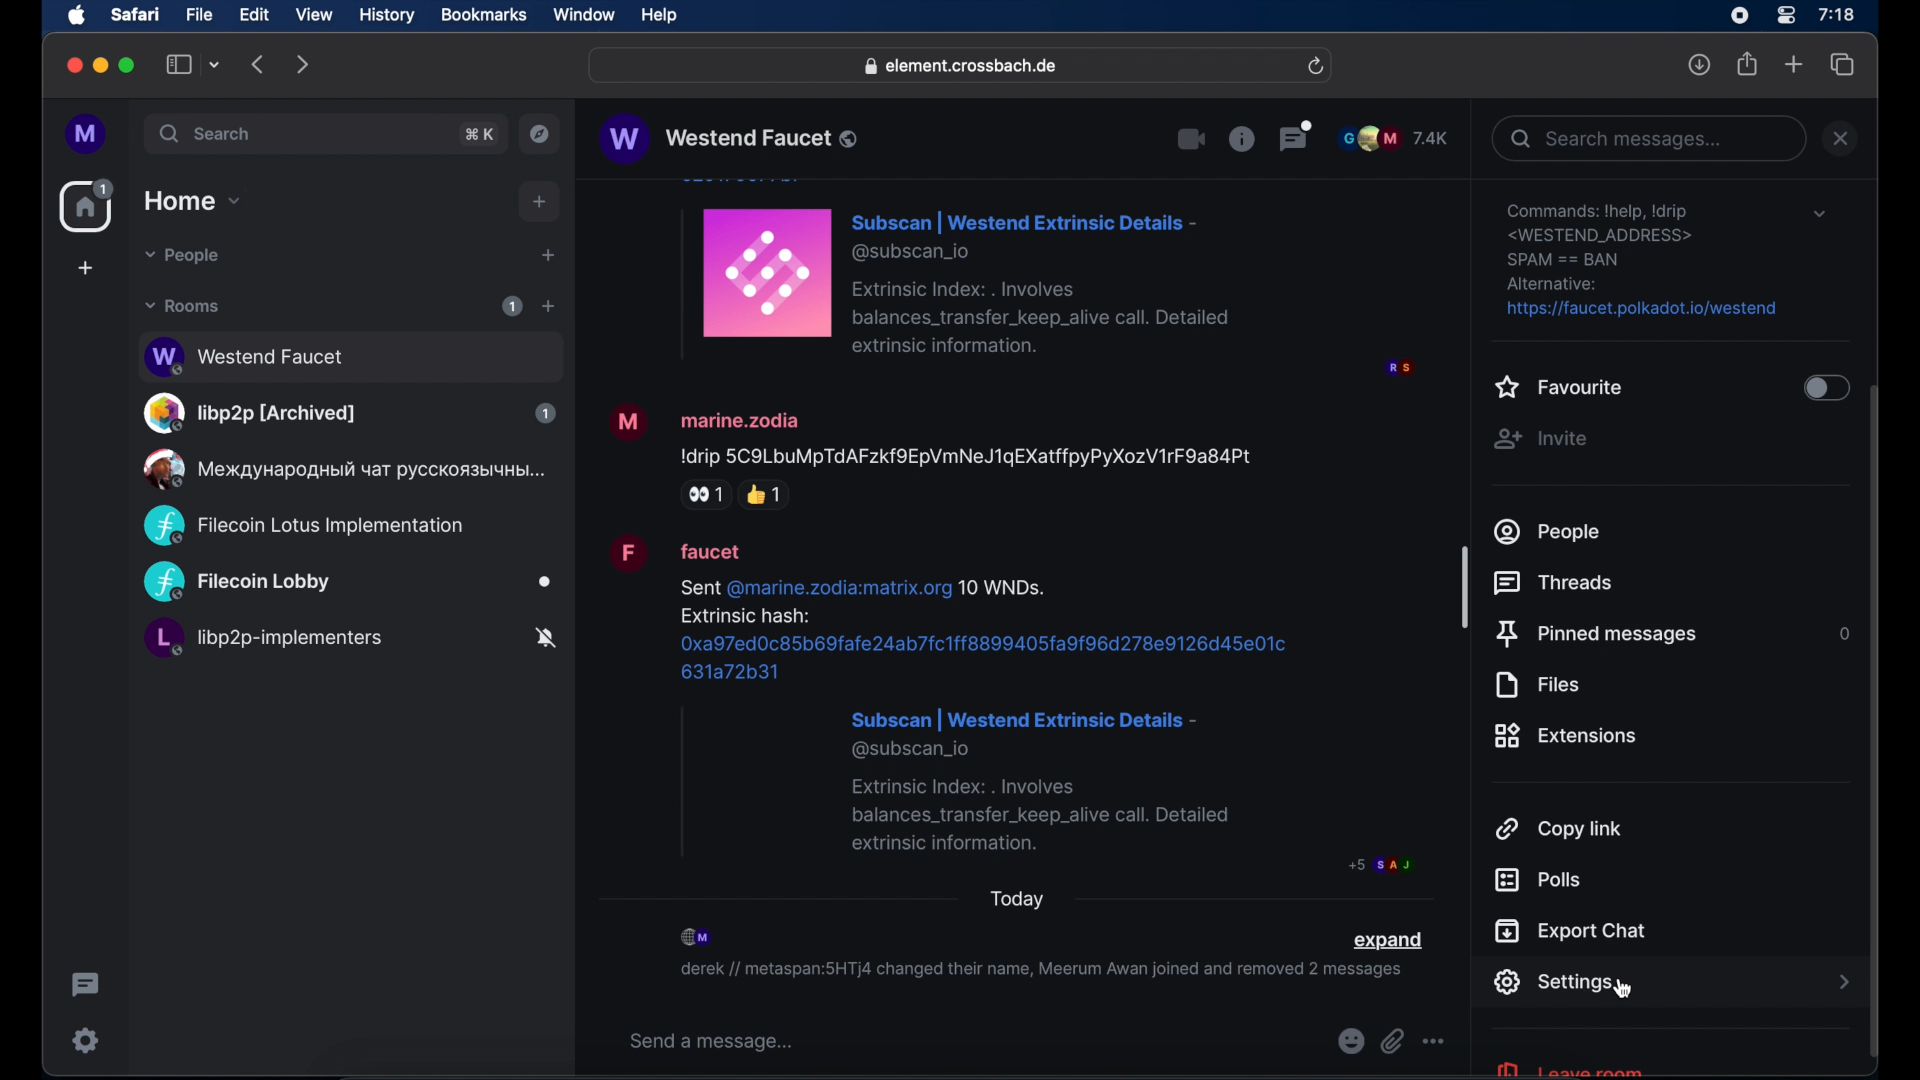  What do you see at coordinates (483, 15) in the screenshot?
I see `bookmarks` at bounding box center [483, 15].